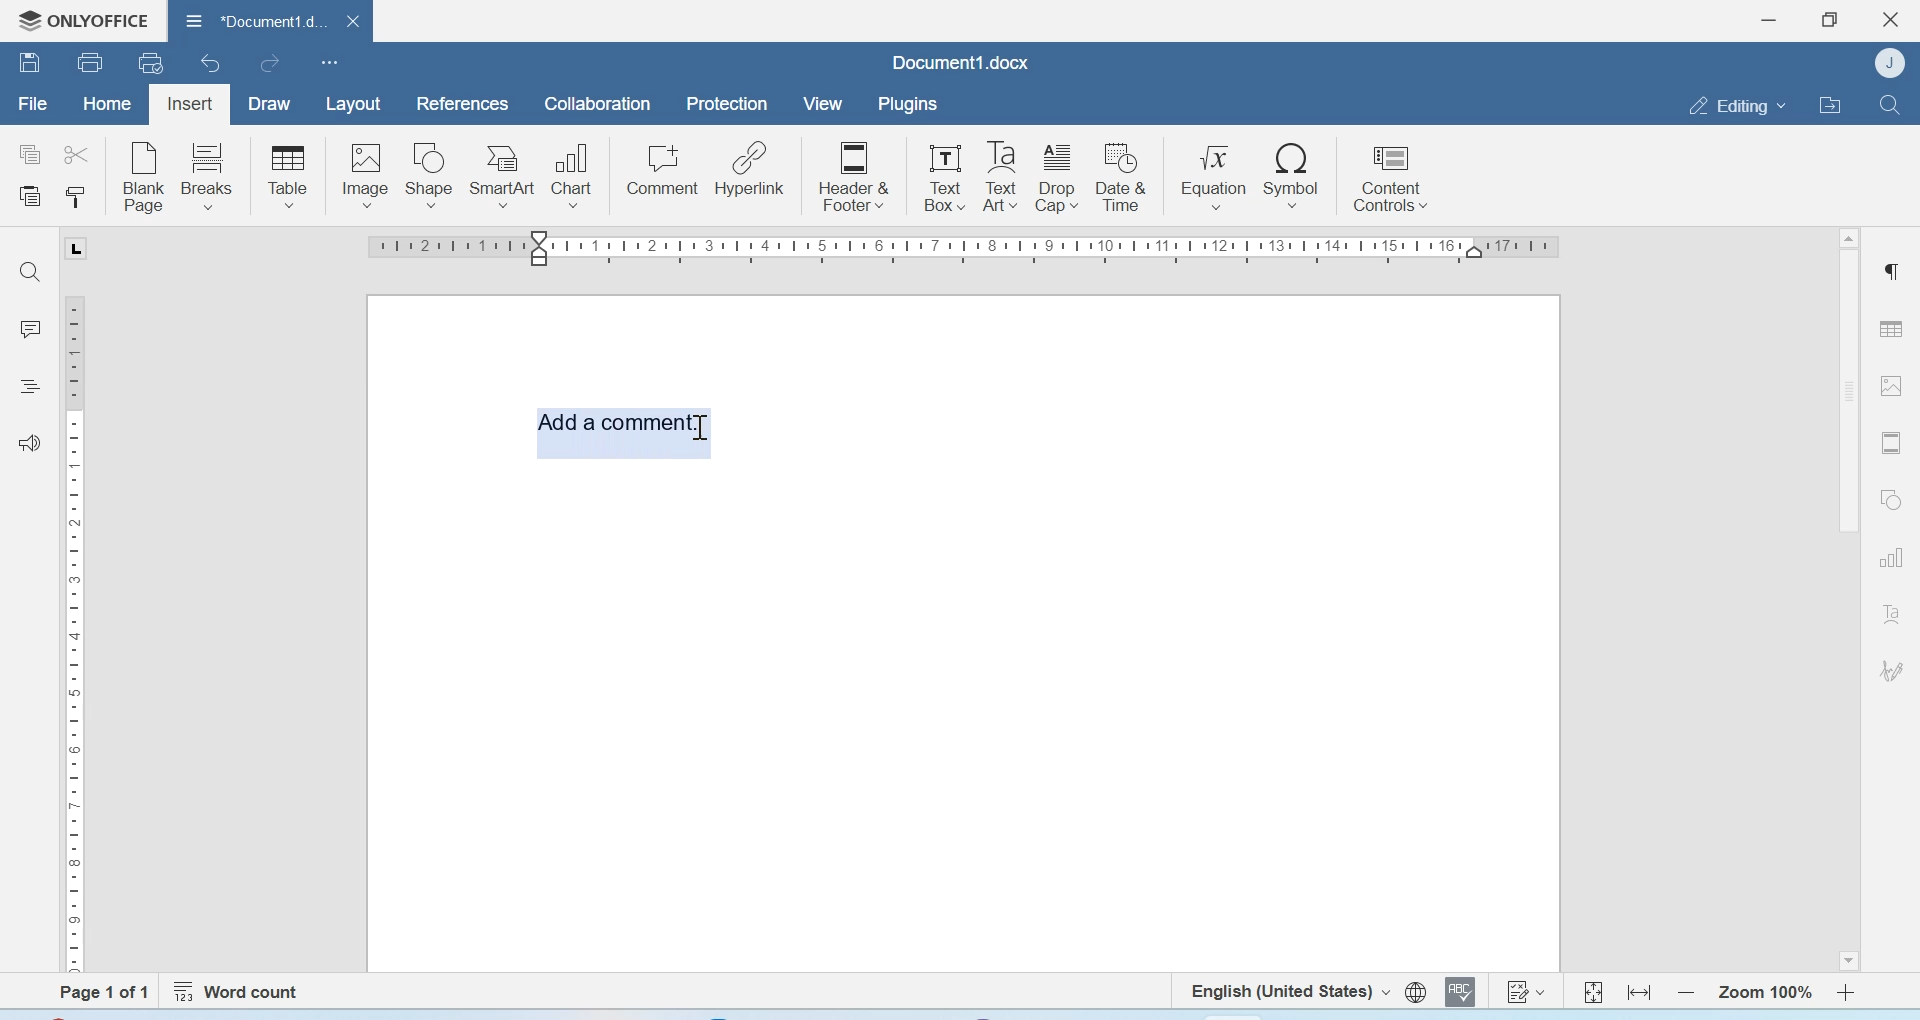 This screenshot has height=1020, width=1920. What do you see at coordinates (1890, 270) in the screenshot?
I see `Paragraph settings` at bounding box center [1890, 270].